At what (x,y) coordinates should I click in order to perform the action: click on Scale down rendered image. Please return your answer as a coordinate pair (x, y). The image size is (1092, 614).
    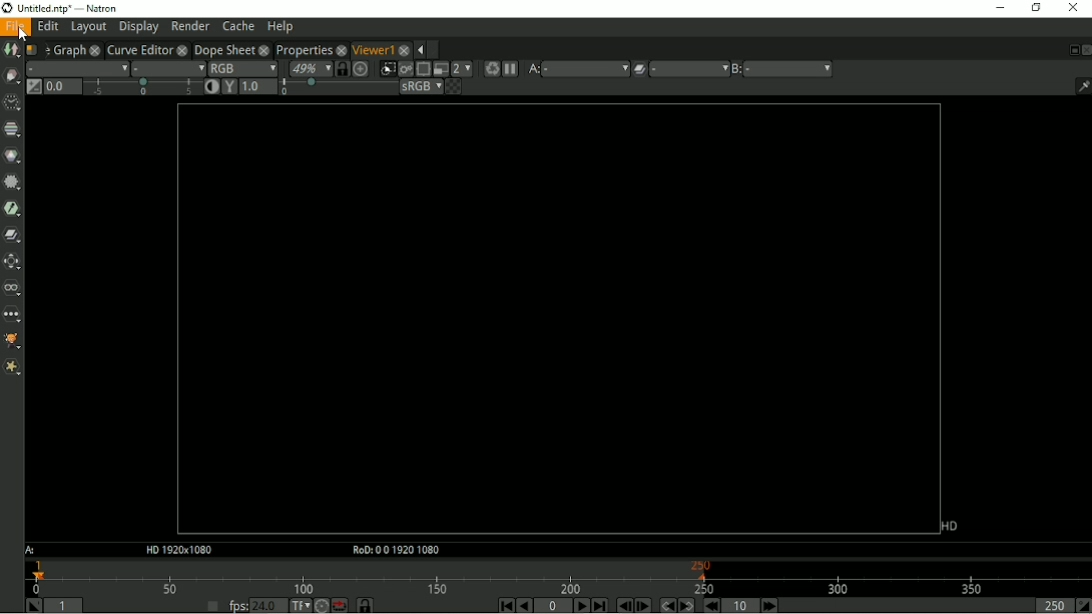
    Looking at the image, I should click on (462, 68).